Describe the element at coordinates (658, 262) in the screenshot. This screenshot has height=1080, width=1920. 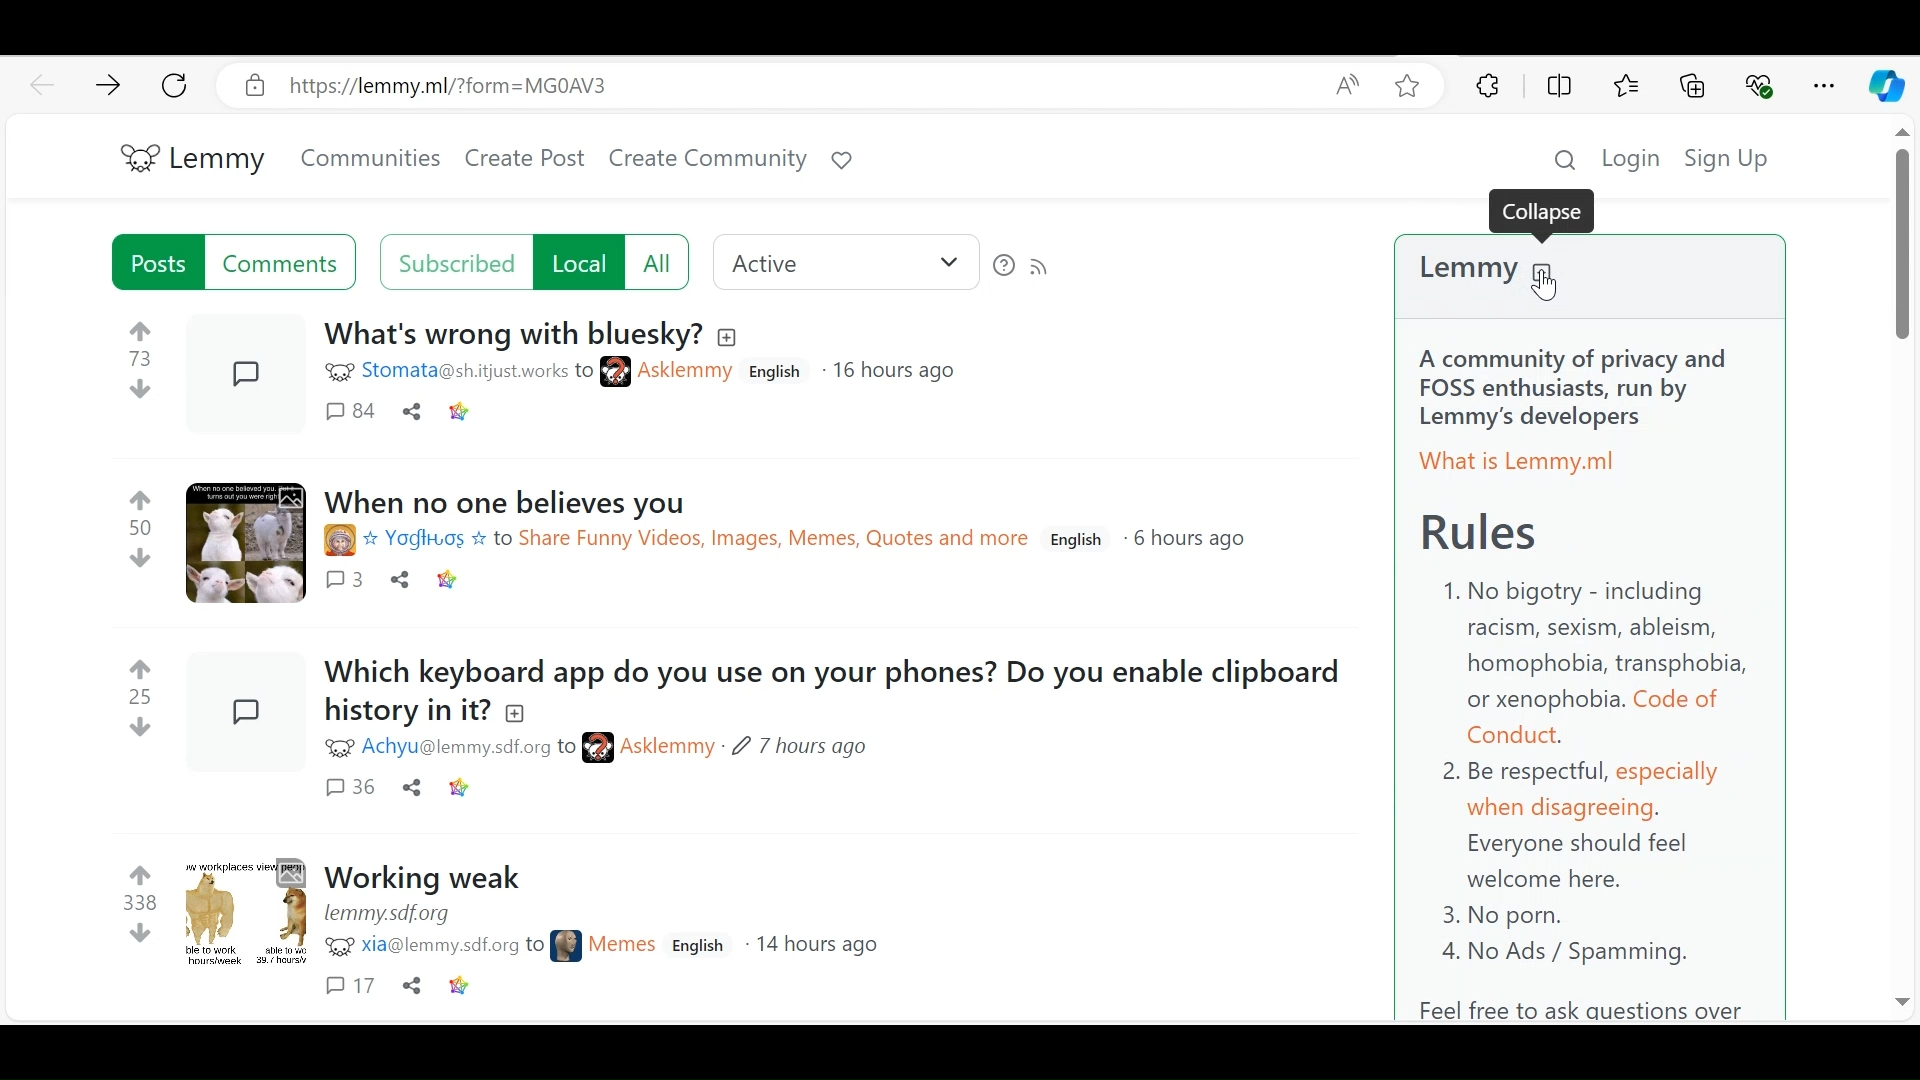
I see `All` at that location.